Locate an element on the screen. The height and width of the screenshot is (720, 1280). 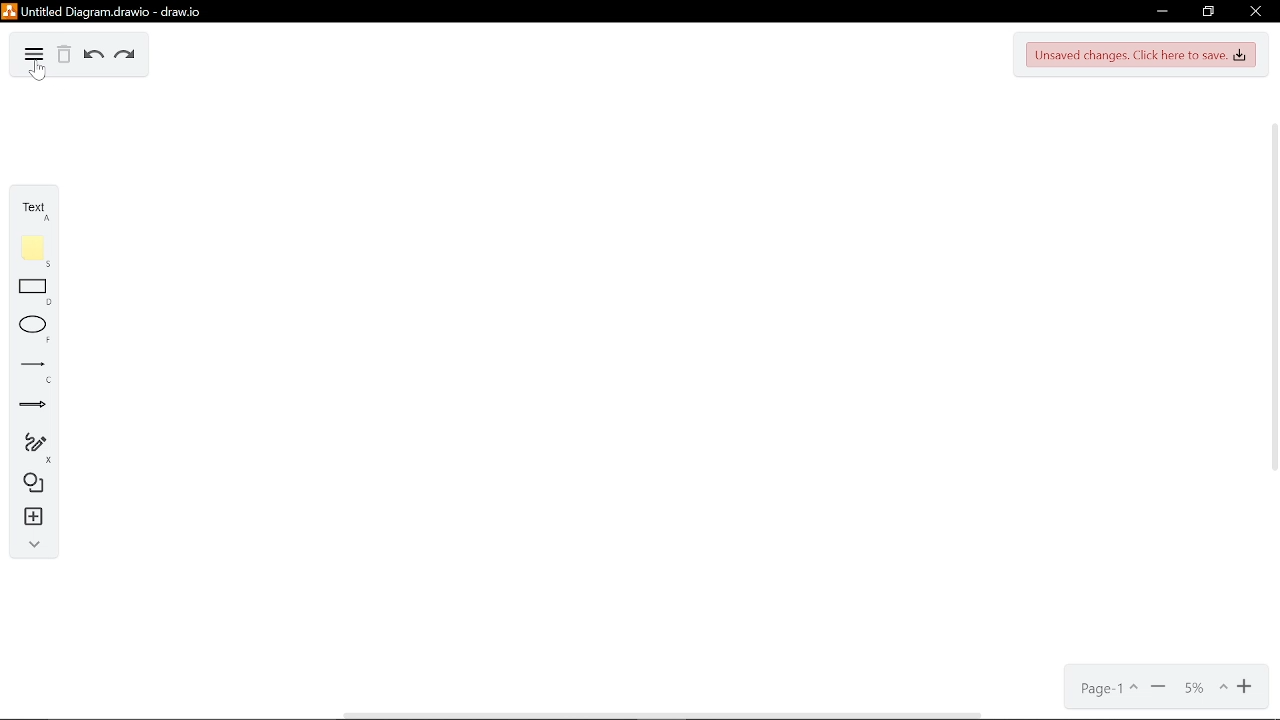
Current page is located at coordinates (1102, 689).